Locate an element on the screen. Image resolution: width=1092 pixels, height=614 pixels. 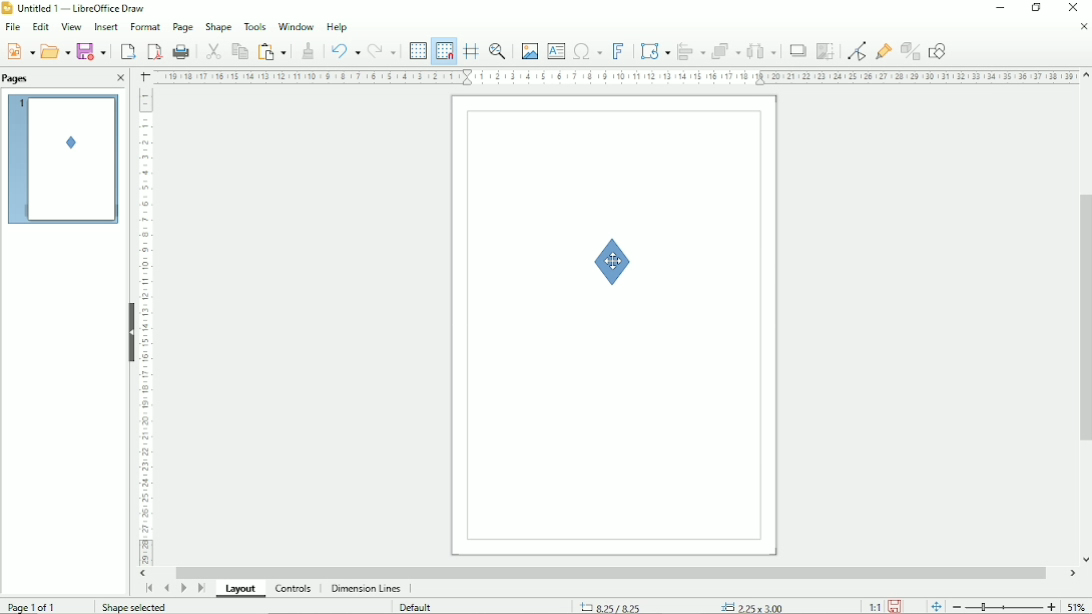
Shadow is located at coordinates (797, 50).